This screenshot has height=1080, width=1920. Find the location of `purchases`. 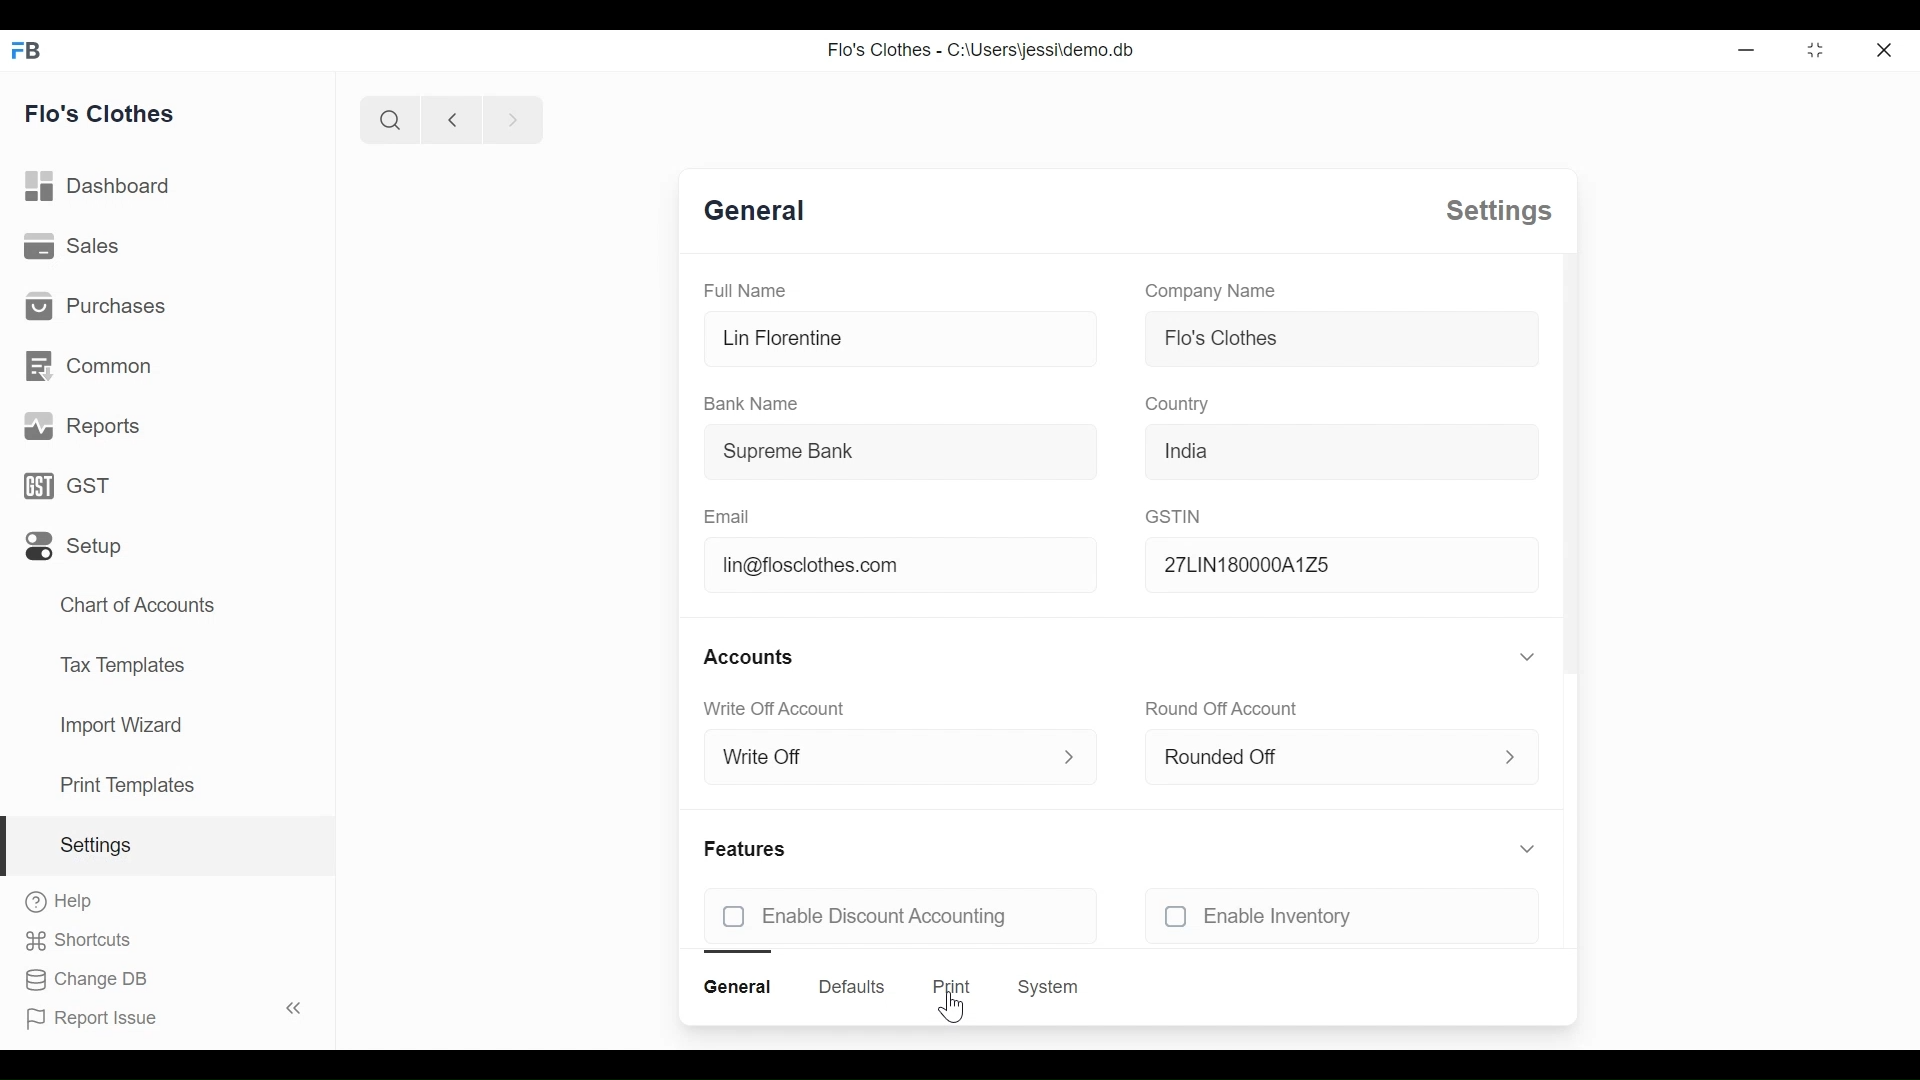

purchases is located at coordinates (94, 305).